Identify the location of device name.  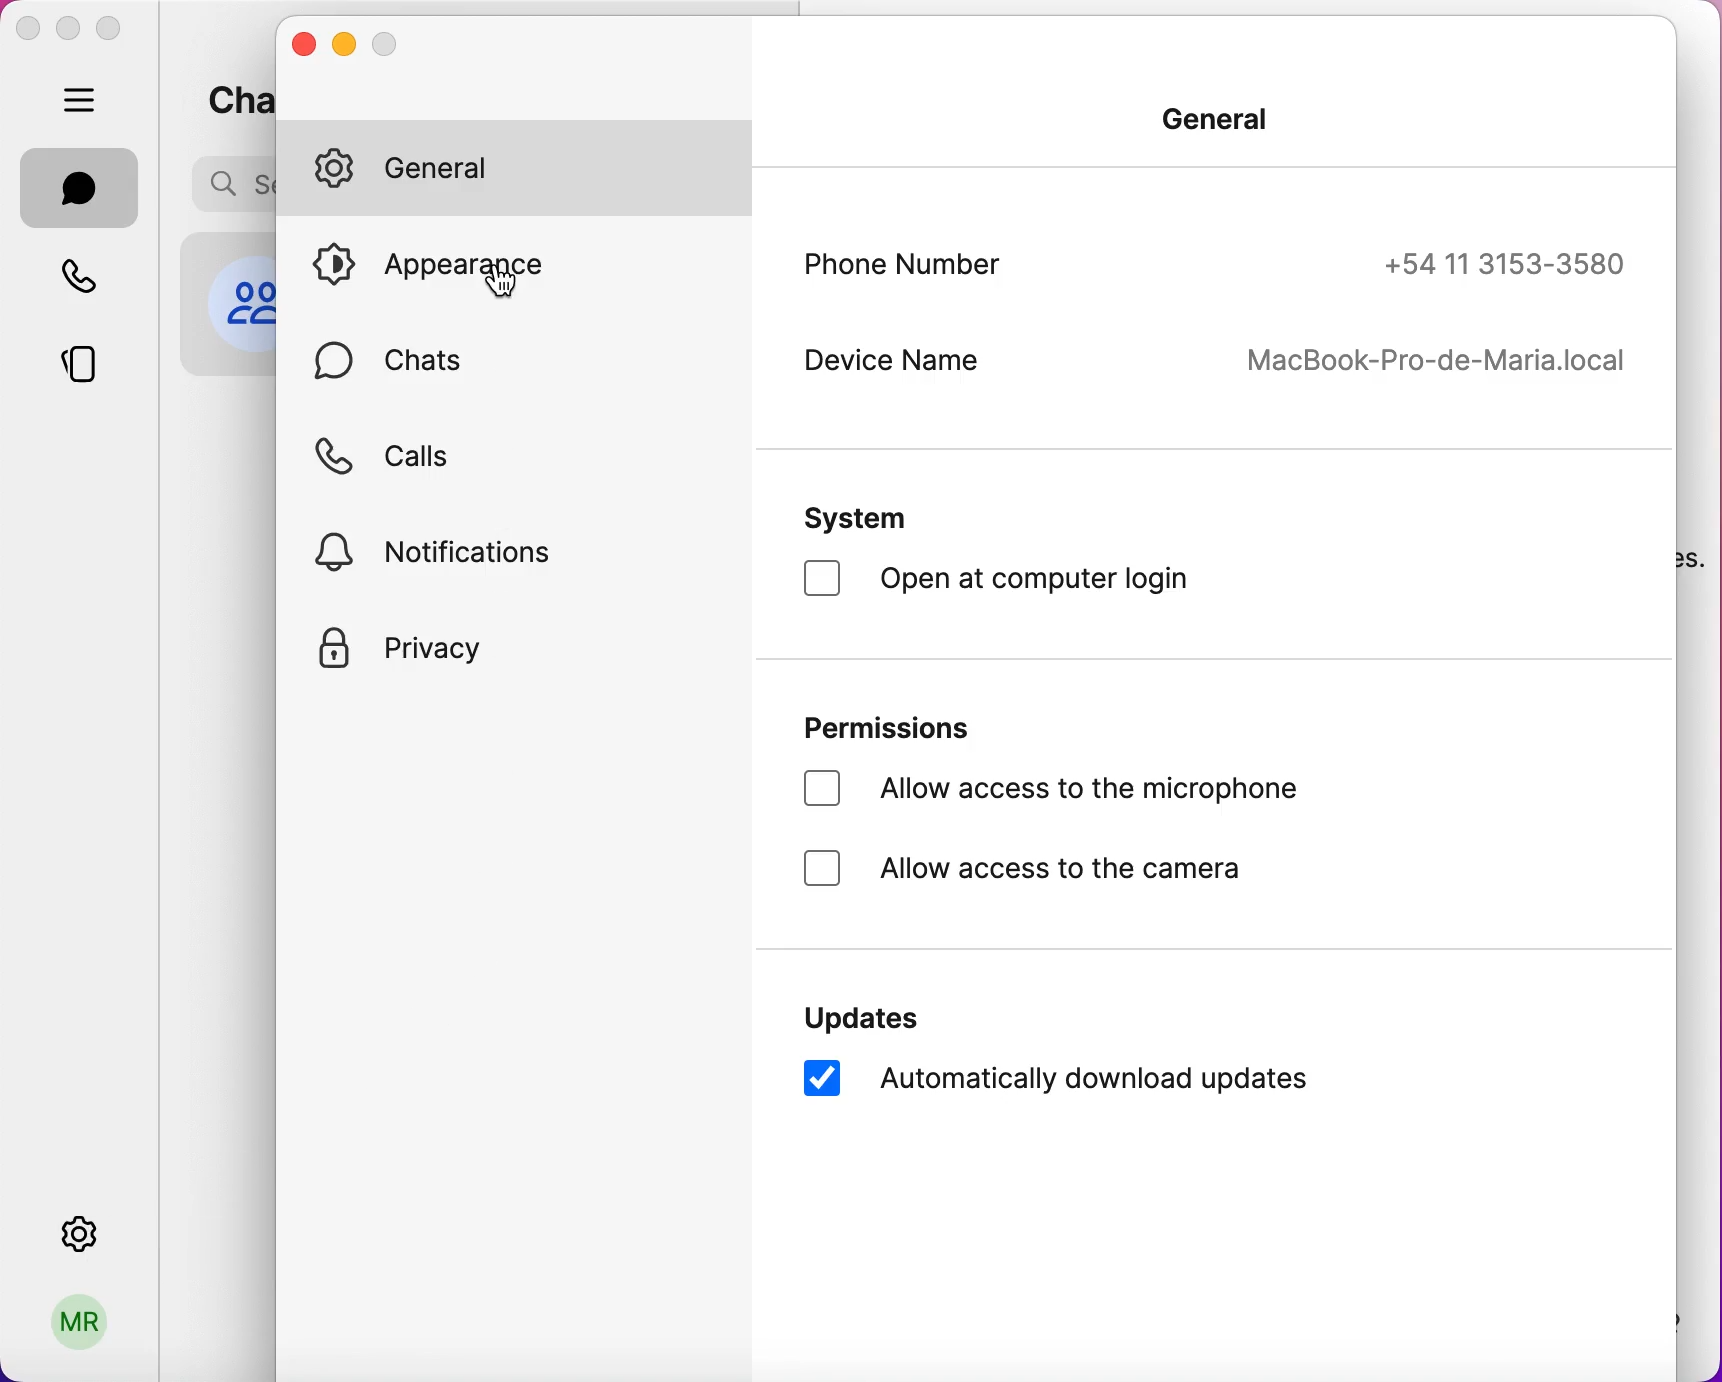
(1194, 372).